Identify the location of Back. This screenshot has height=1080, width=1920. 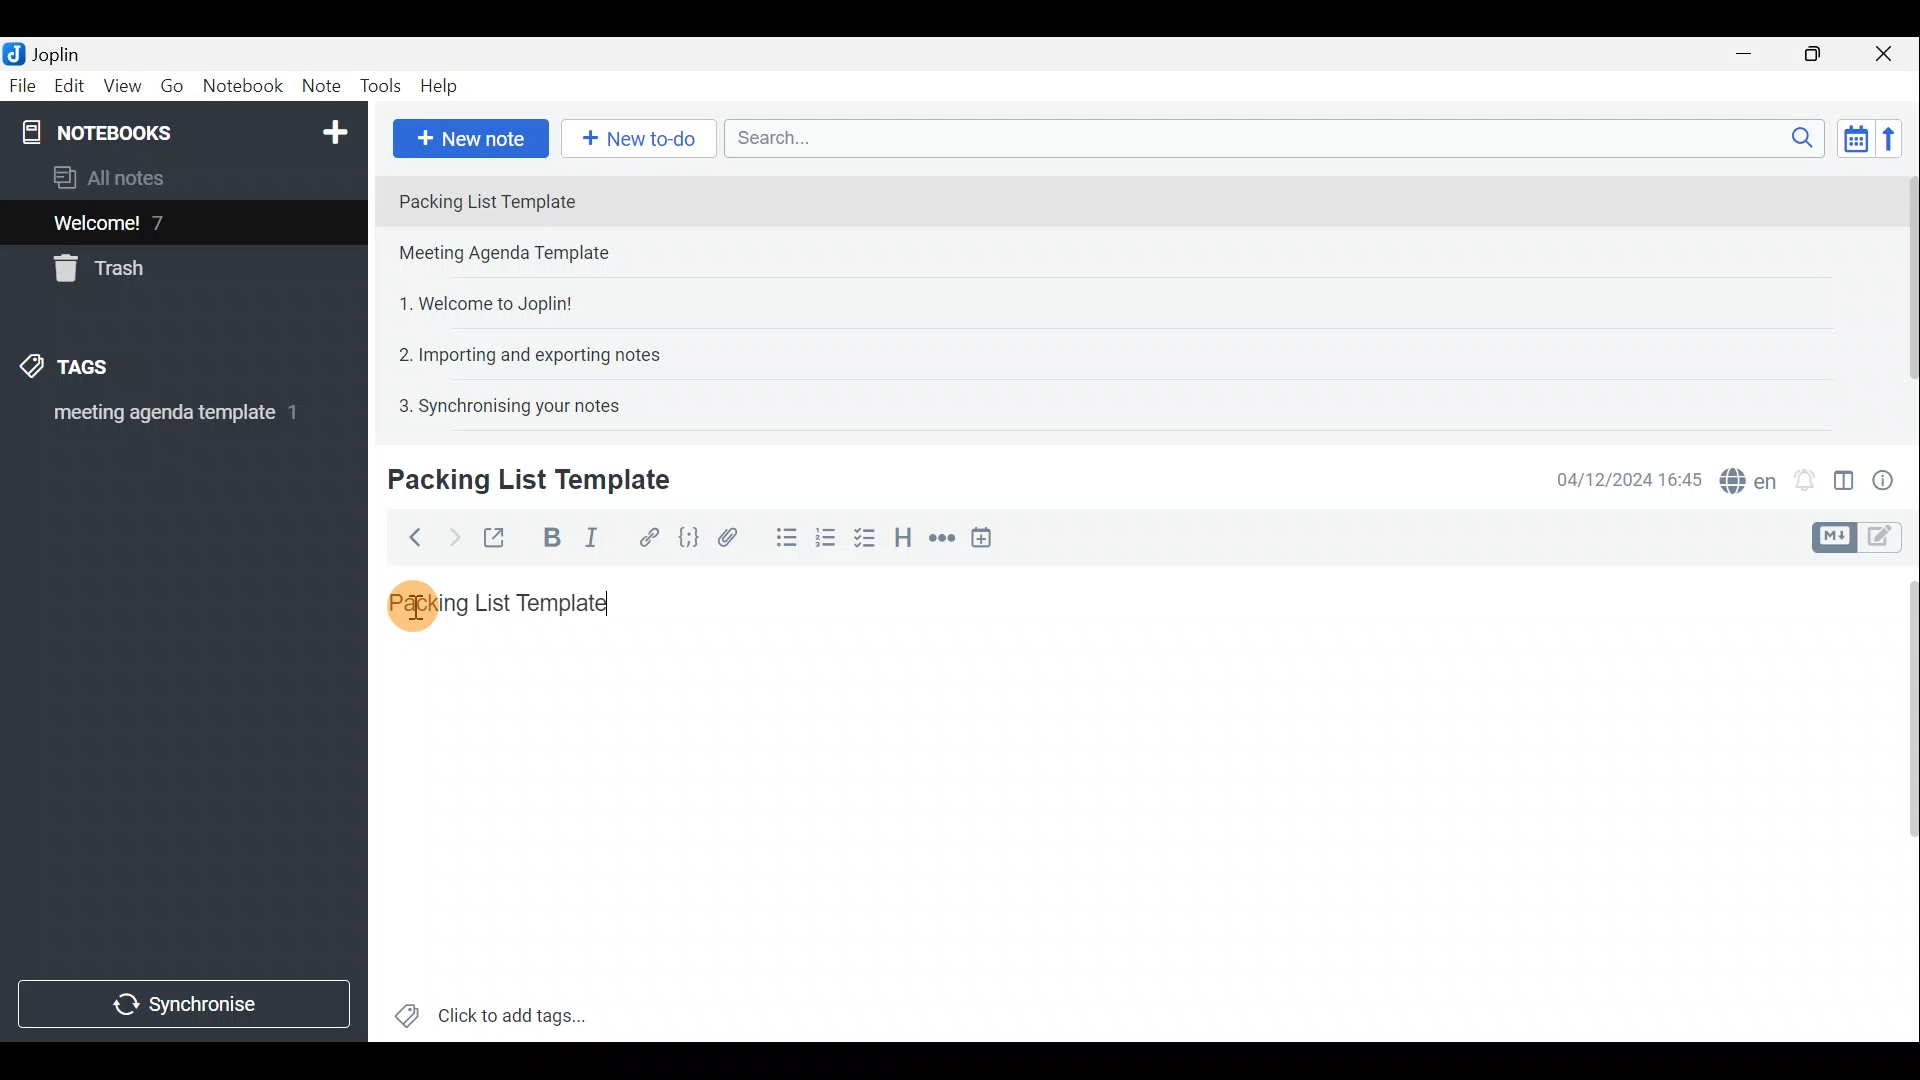
(411, 537).